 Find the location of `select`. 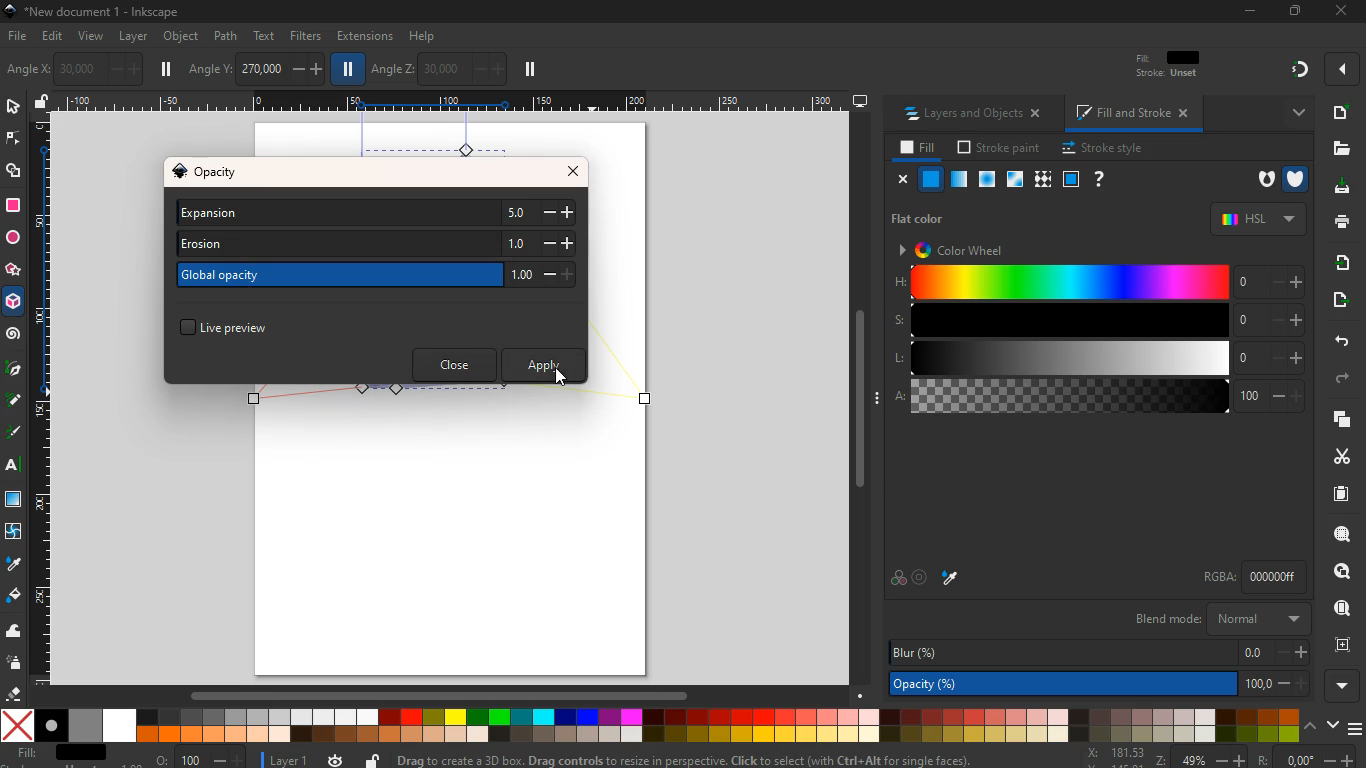

select is located at coordinates (12, 108).